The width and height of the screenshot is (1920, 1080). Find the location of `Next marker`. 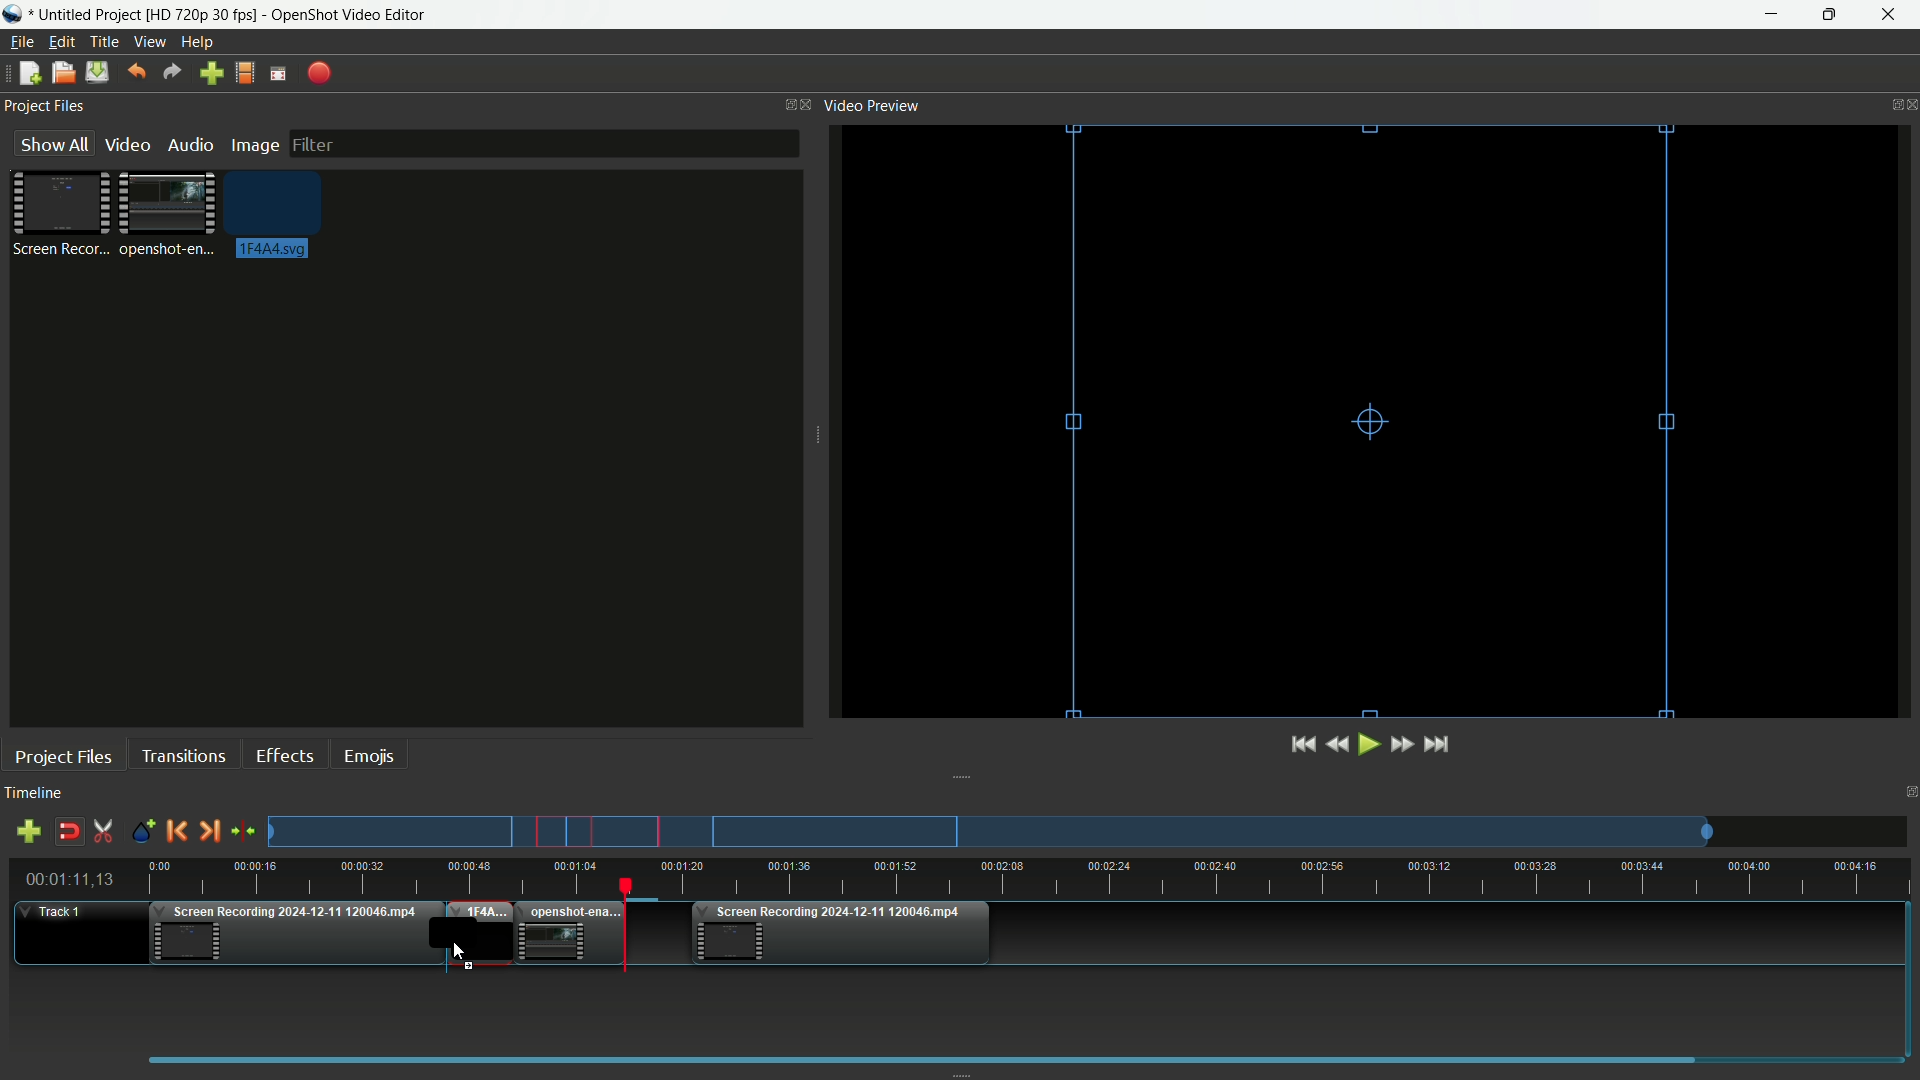

Next marker is located at coordinates (207, 832).